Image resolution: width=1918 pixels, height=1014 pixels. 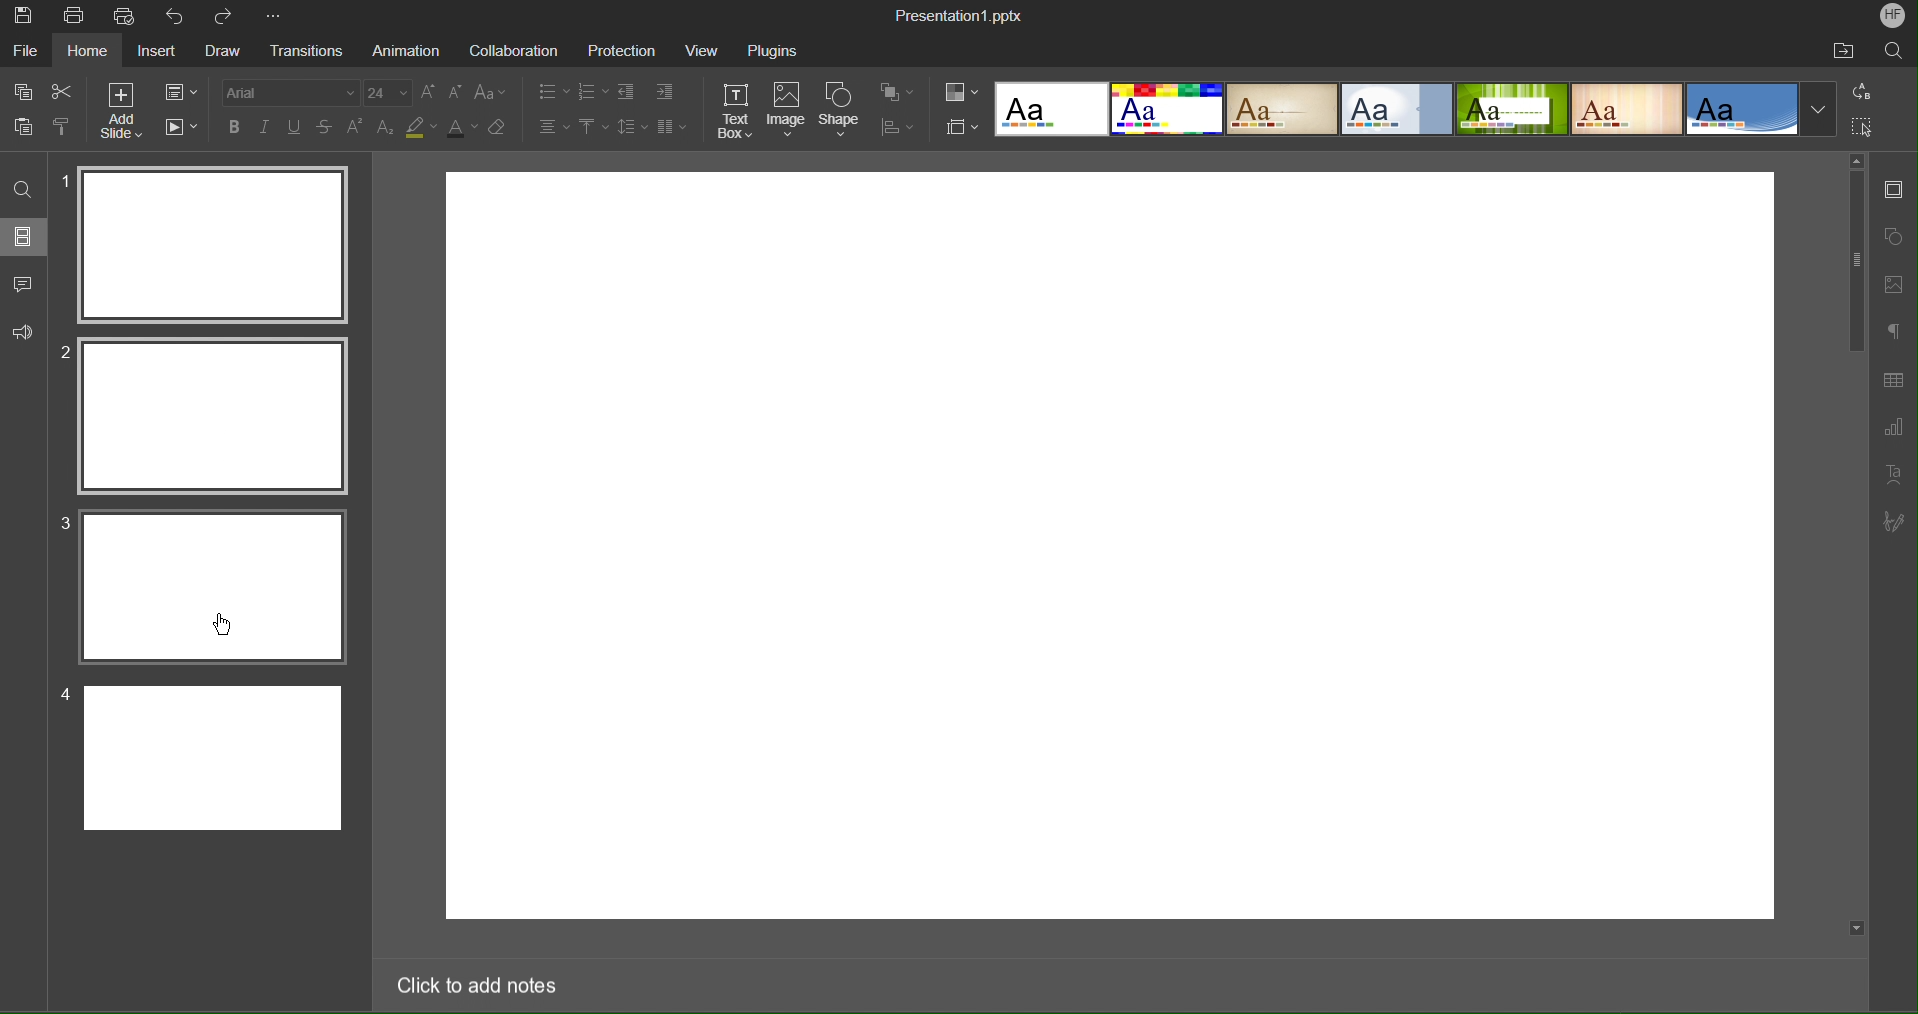 I want to click on Shape, so click(x=839, y=111).